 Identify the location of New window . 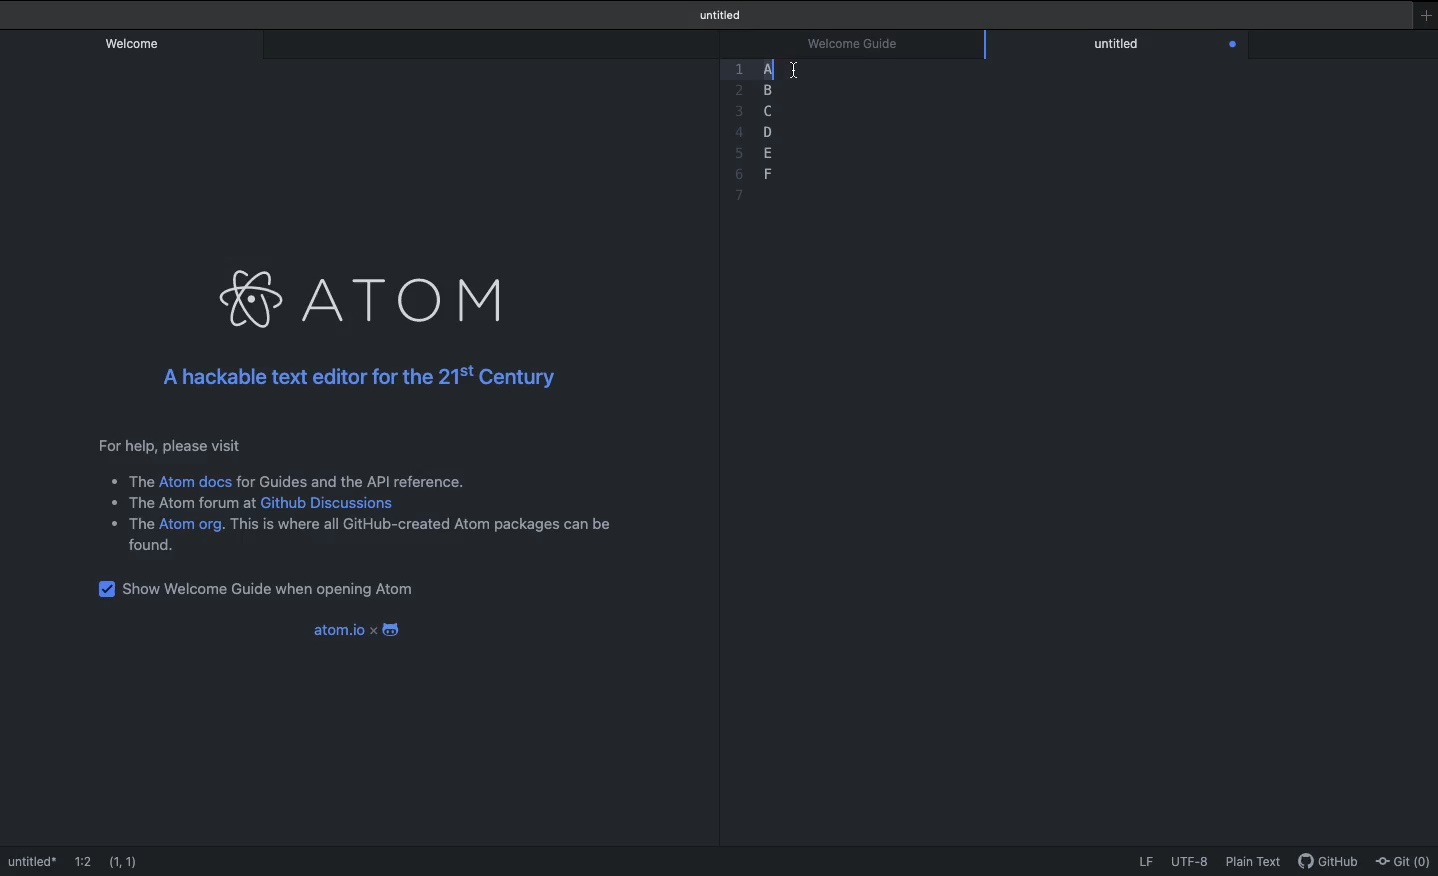
(1425, 16).